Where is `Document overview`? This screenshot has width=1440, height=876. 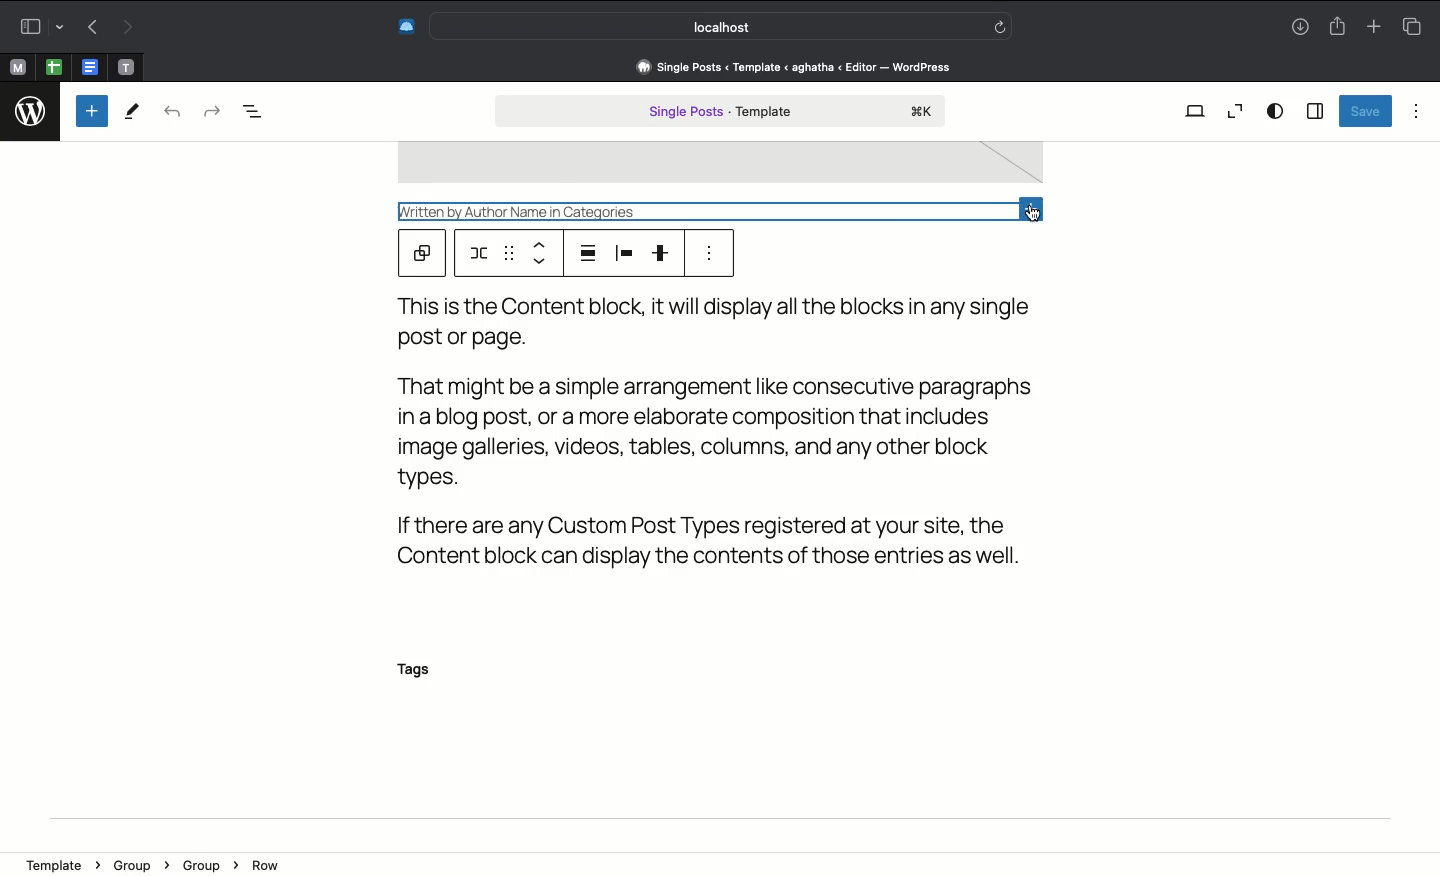
Document overview is located at coordinates (263, 112).